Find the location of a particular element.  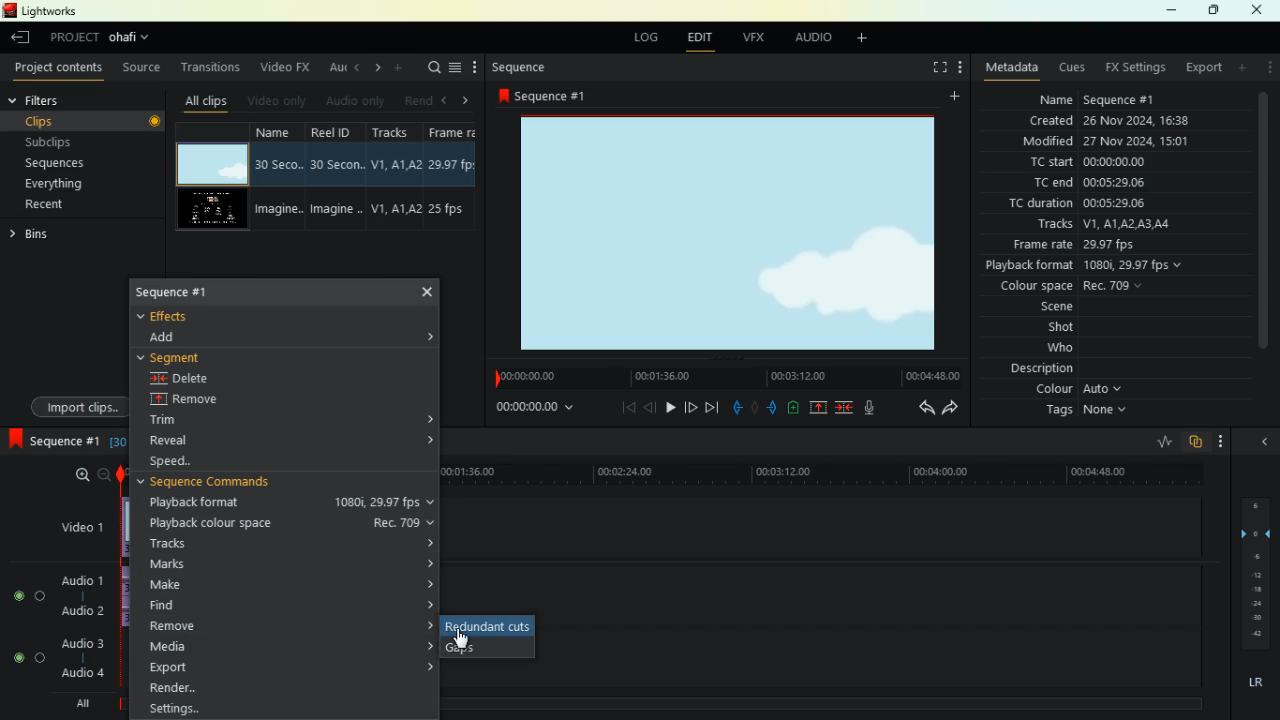

merge is located at coordinates (843, 407).